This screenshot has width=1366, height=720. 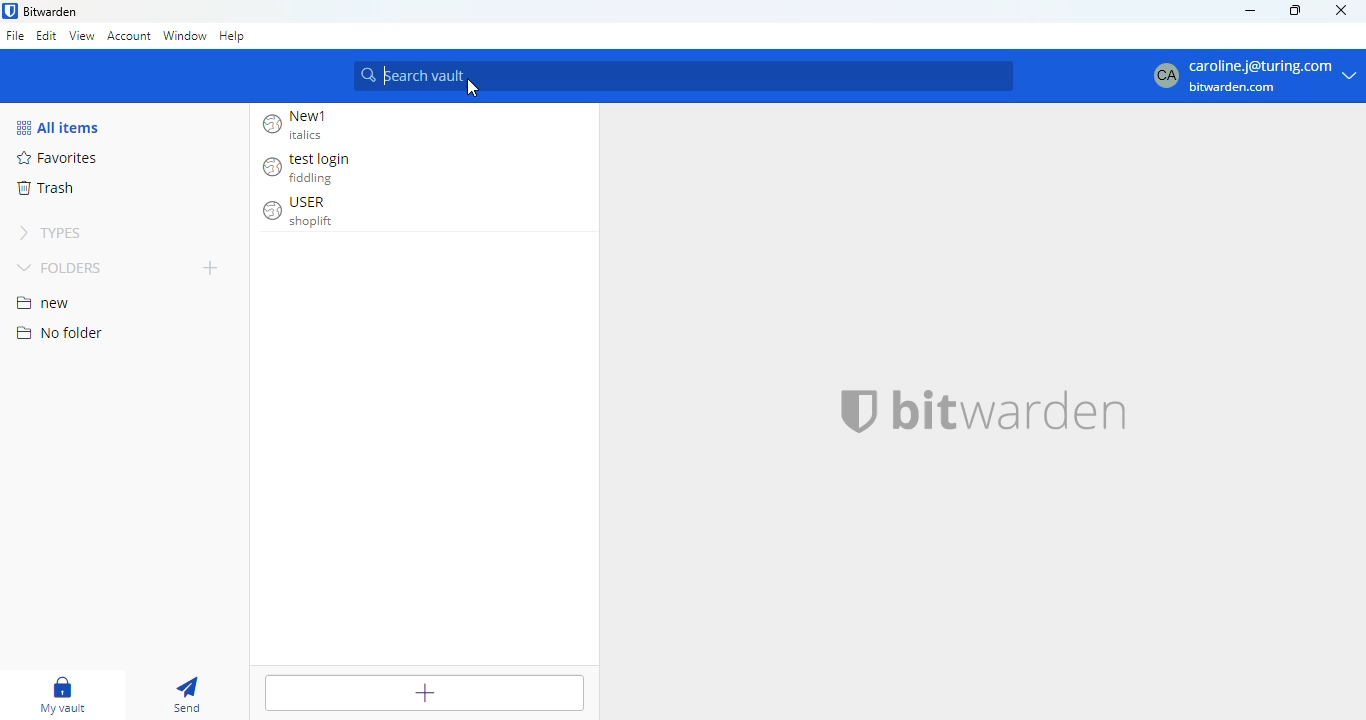 I want to click on add item, so click(x=425, y=691).